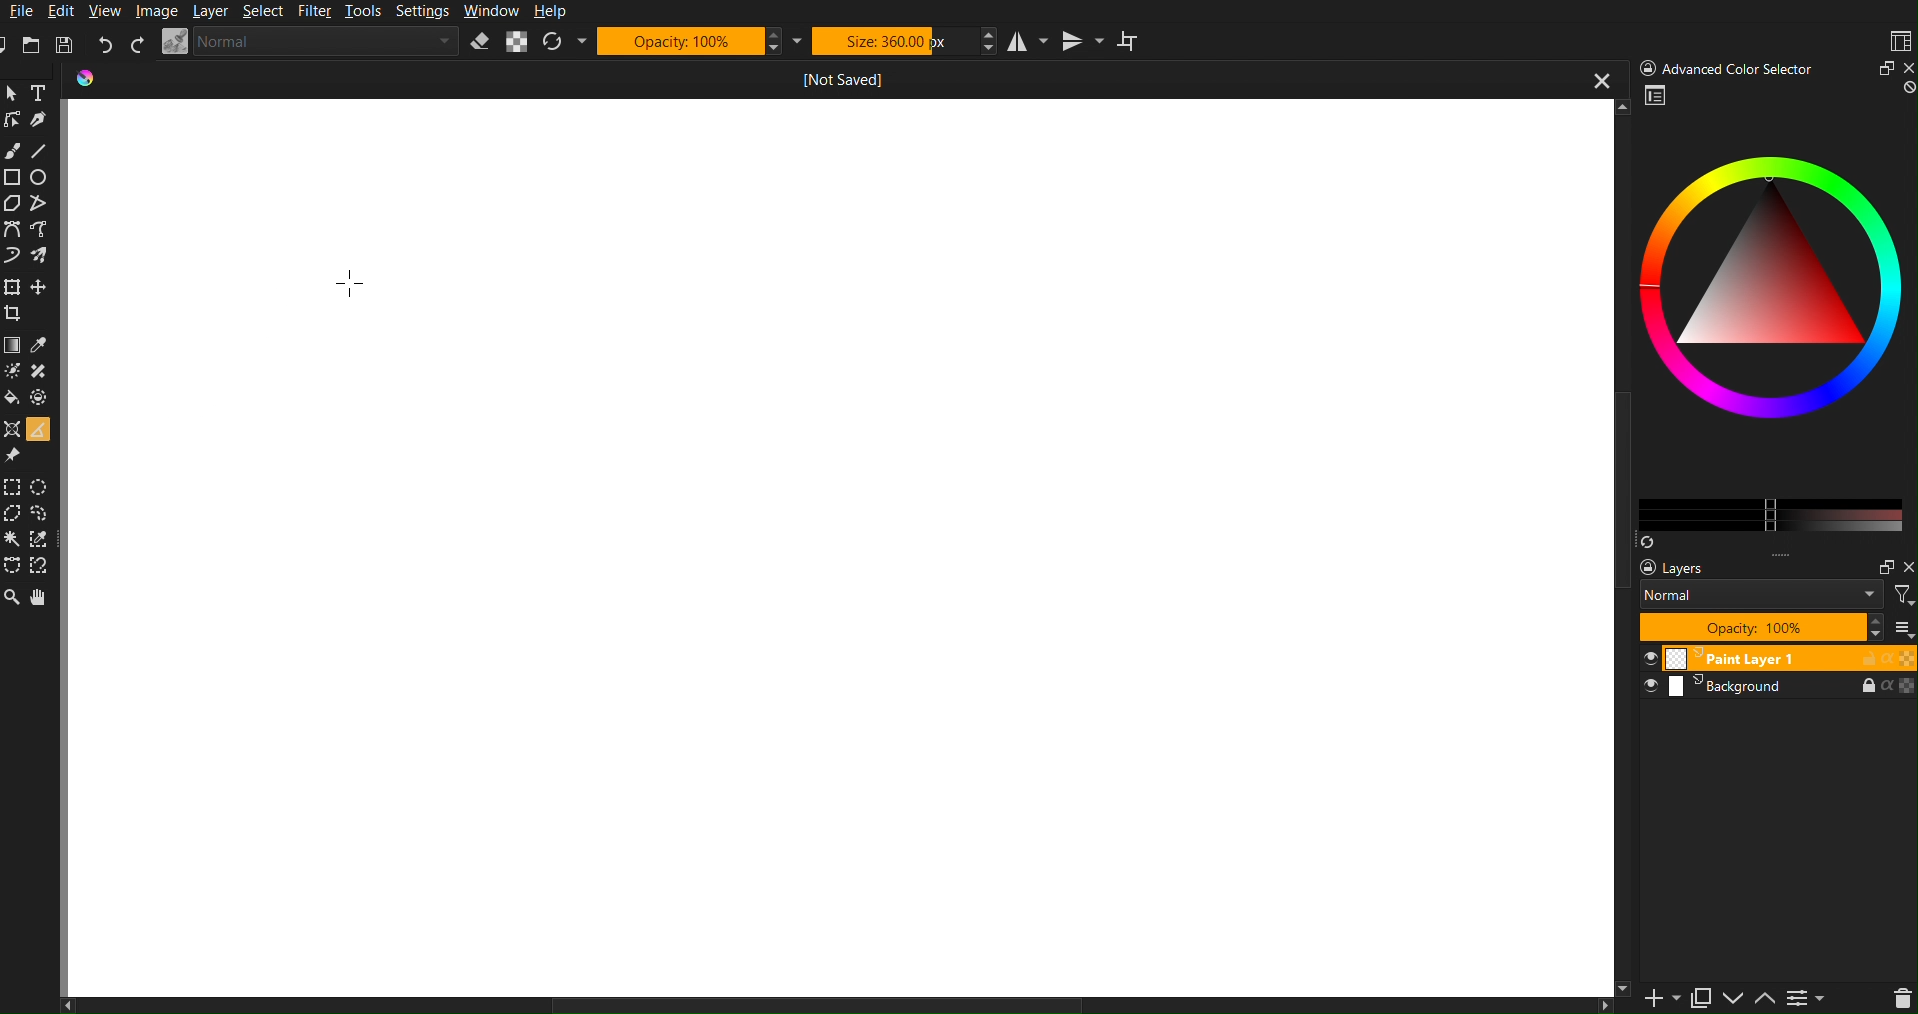  I want to click on Redo, so click(137, 44).